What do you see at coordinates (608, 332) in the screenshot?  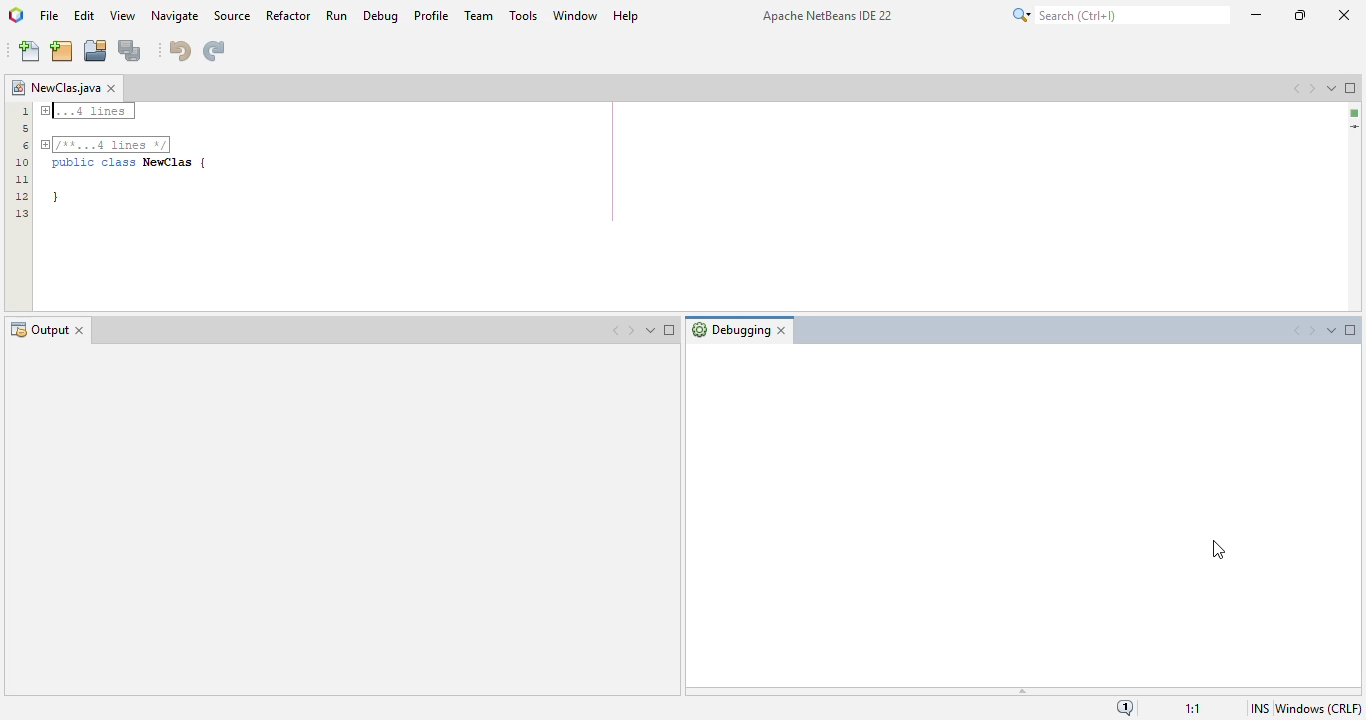 I see `Previous` at bounding box center [608, 332].